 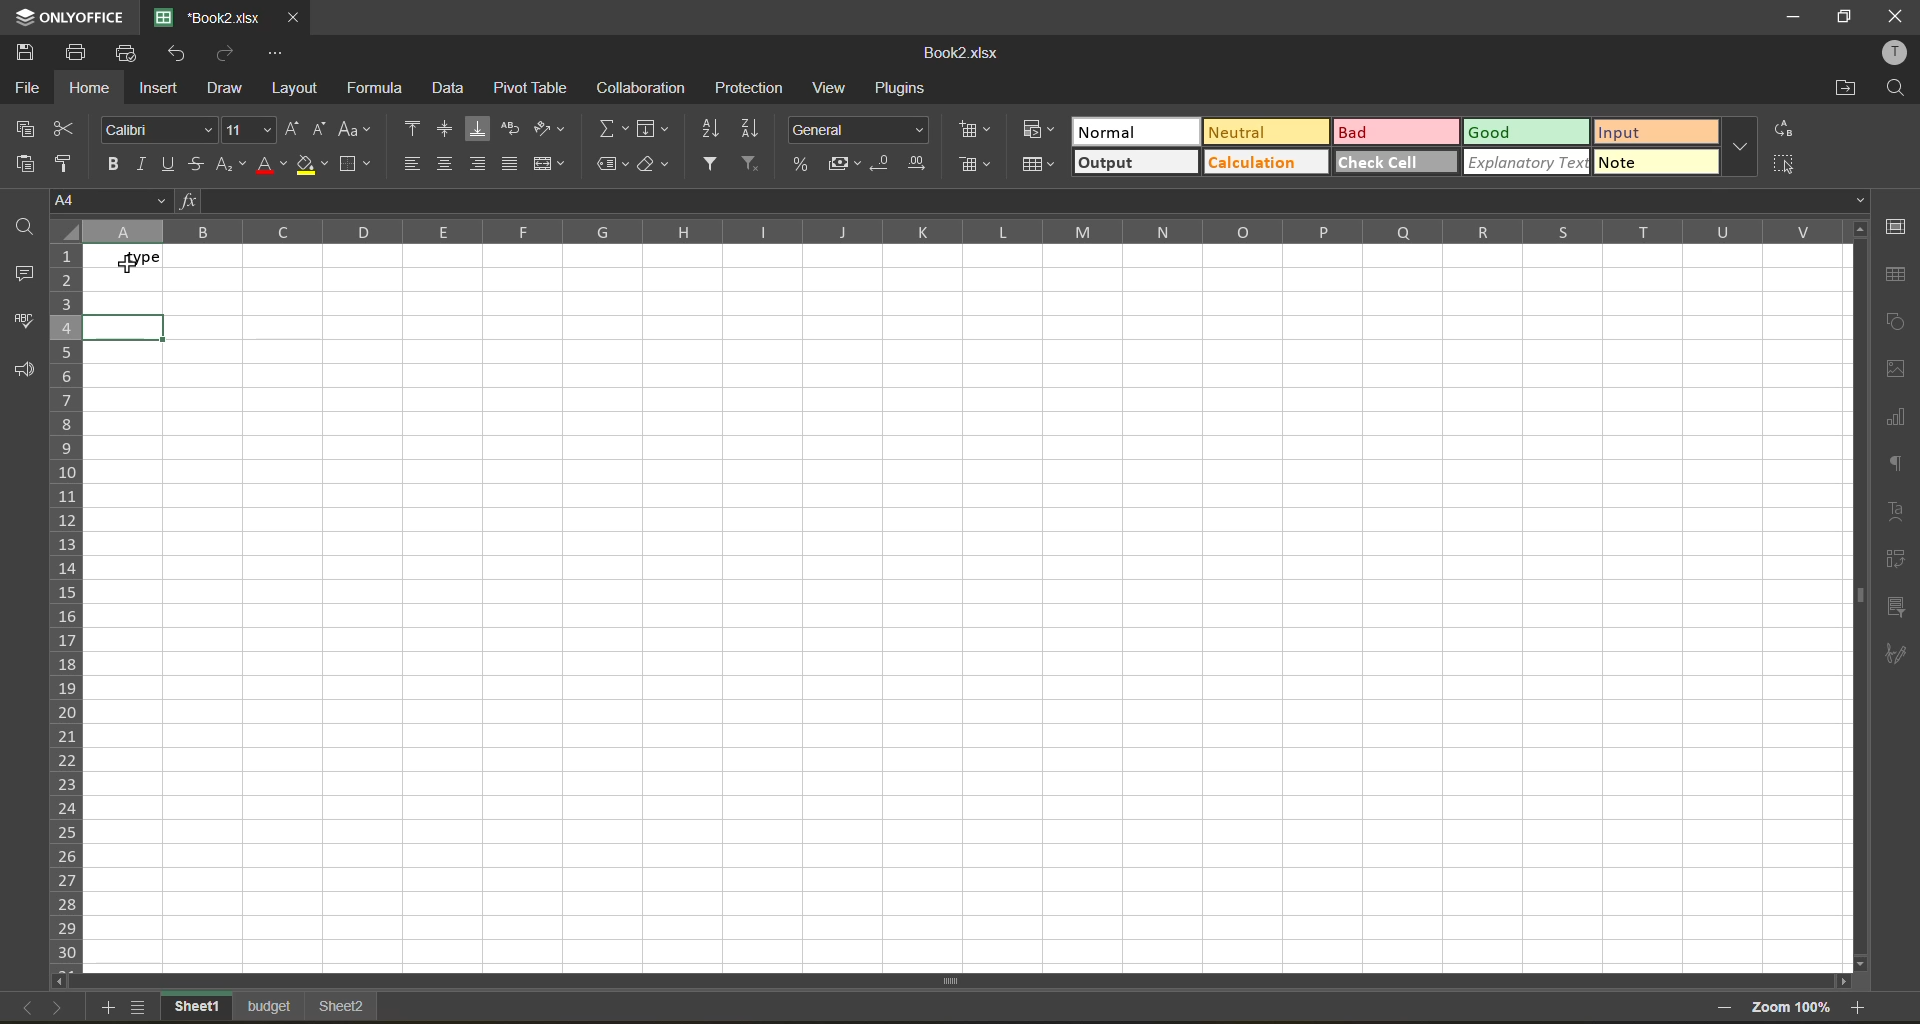 I want to click on italic, so click(x=145, y=162).